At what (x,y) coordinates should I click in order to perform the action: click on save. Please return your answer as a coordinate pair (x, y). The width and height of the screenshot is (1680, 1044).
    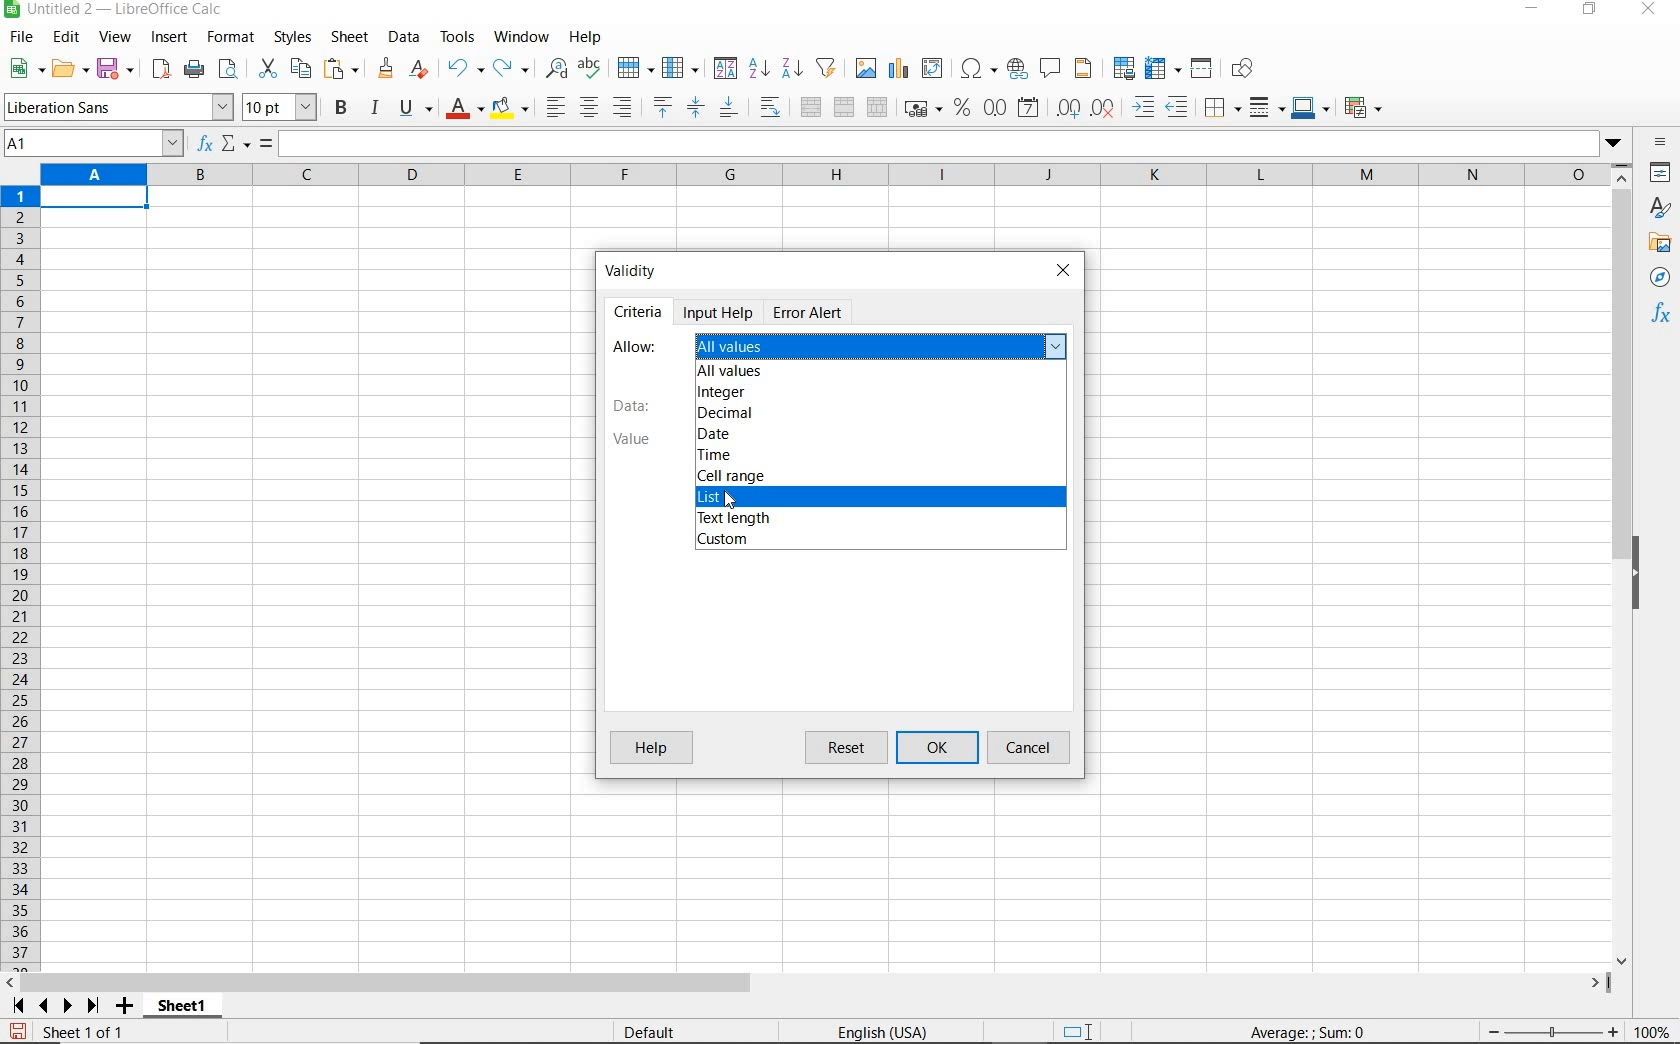
    Looking at the image, I should click on (18, 1032).